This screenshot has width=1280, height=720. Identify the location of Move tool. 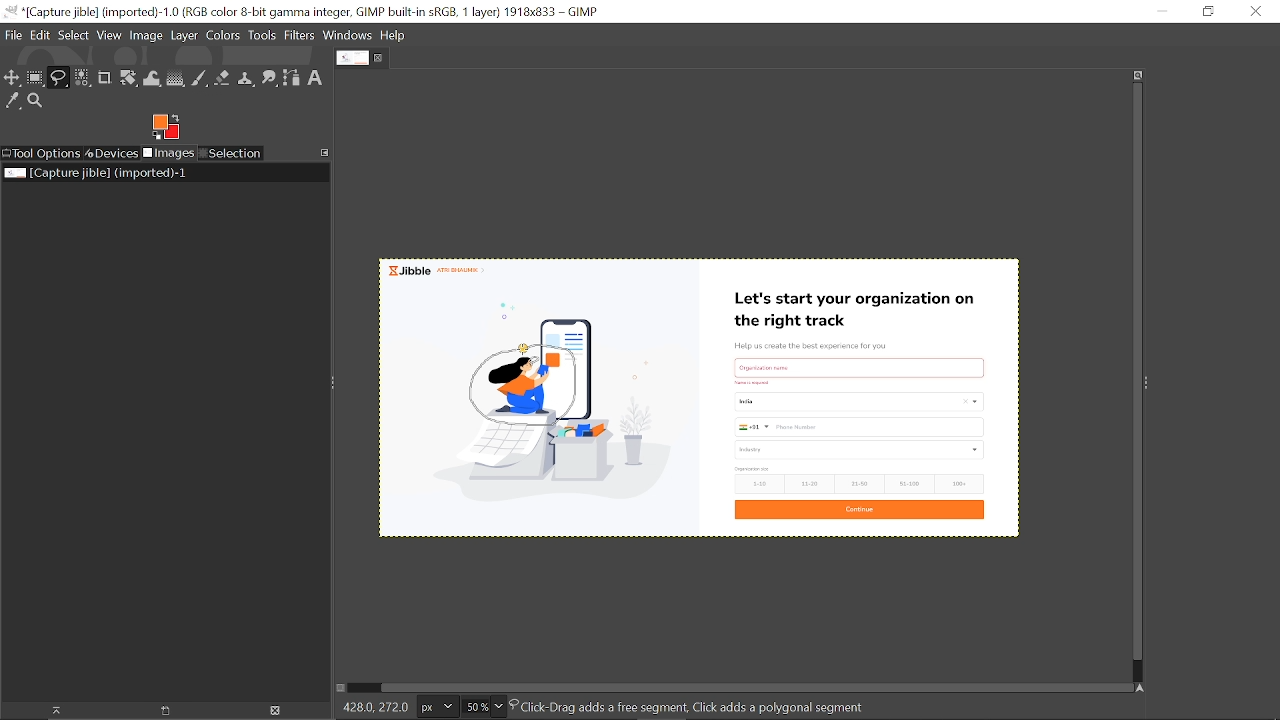
(12, 77).